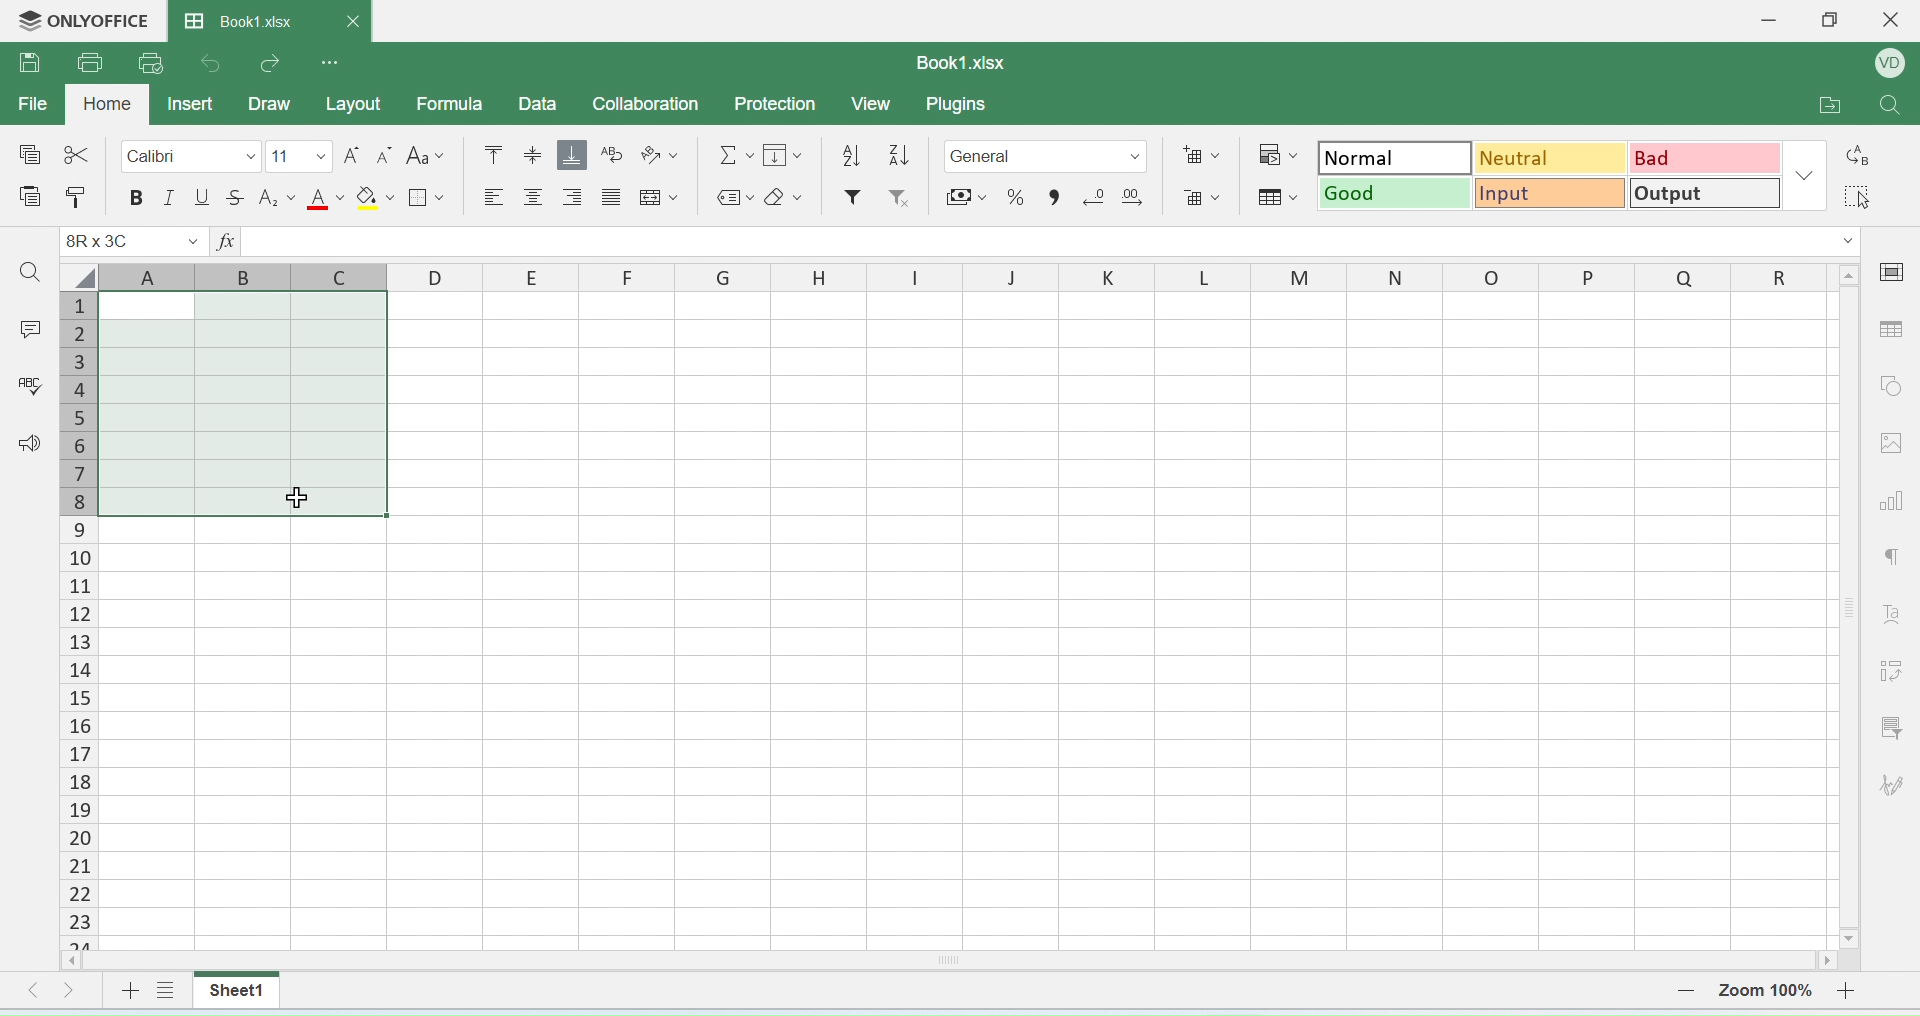 The image size is (1920, 1016). Describe the element at coordinates (612, 199) in the screenshot. I see `center align` at that location.